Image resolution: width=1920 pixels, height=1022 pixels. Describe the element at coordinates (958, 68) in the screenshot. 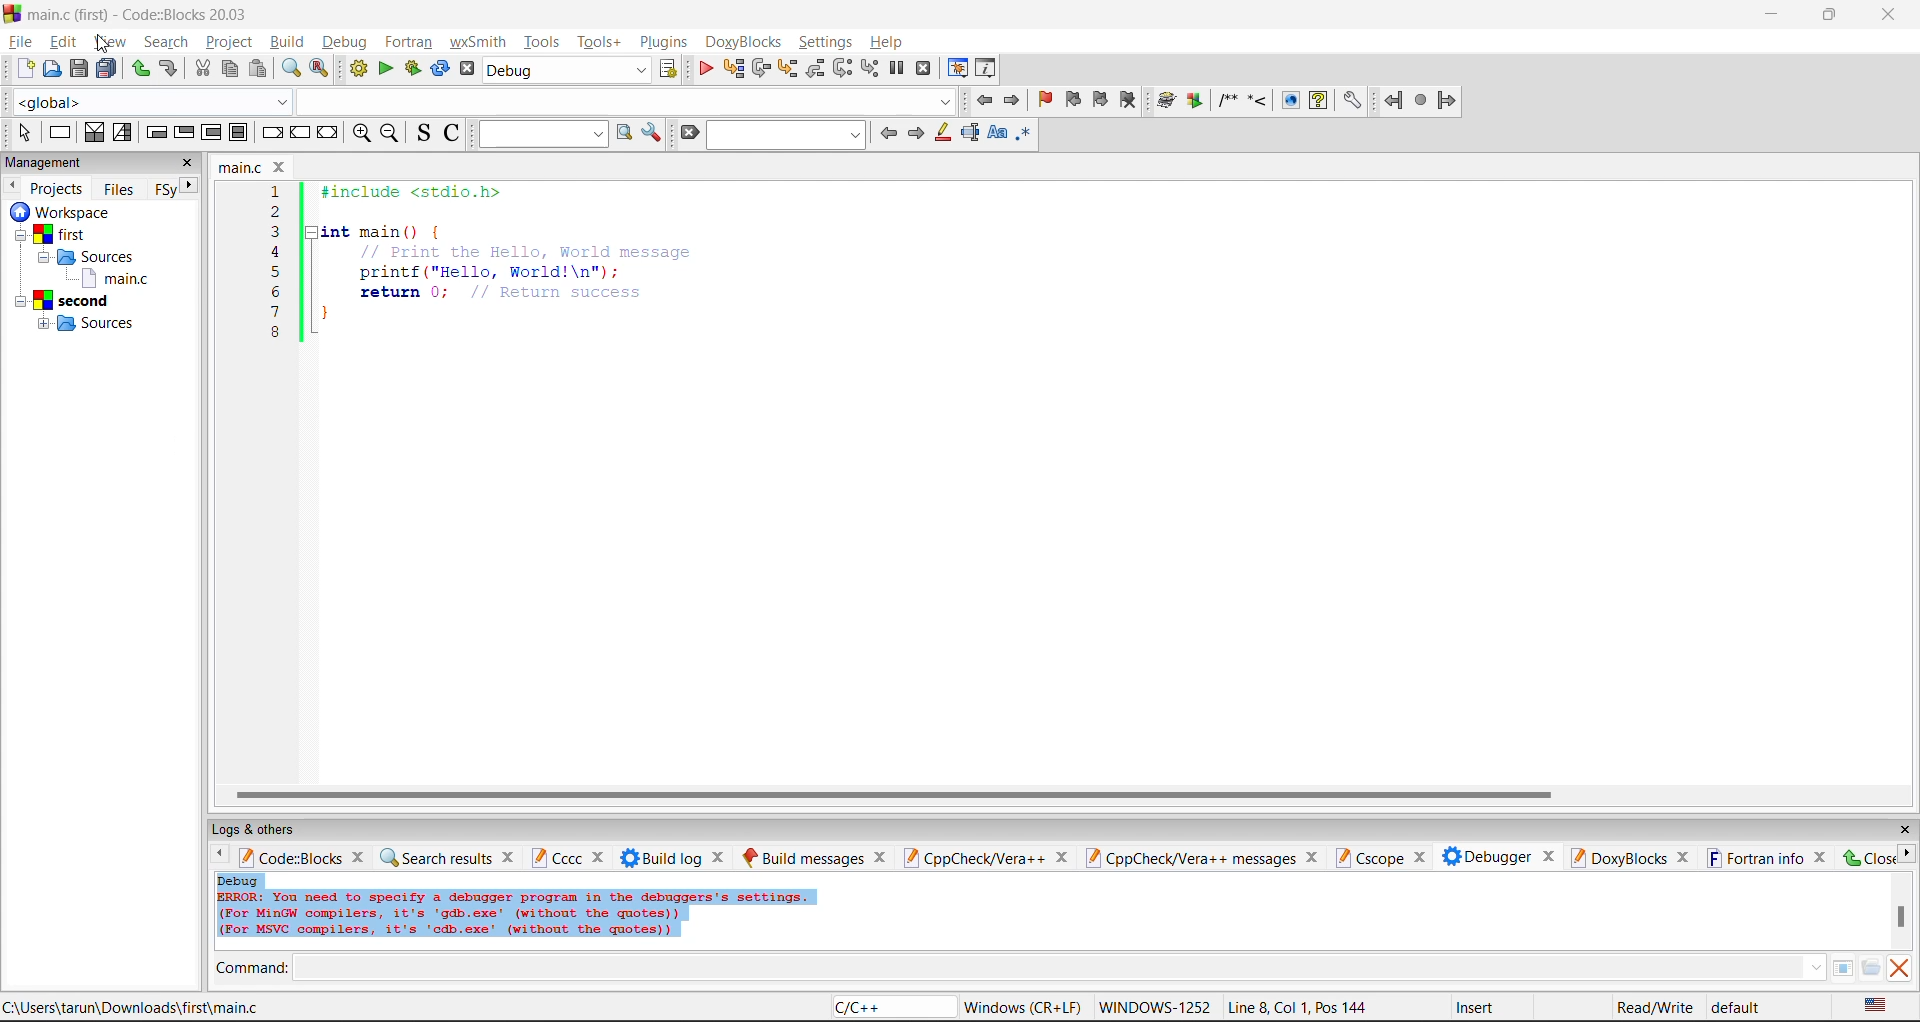

I see `debugging windows` at that location.